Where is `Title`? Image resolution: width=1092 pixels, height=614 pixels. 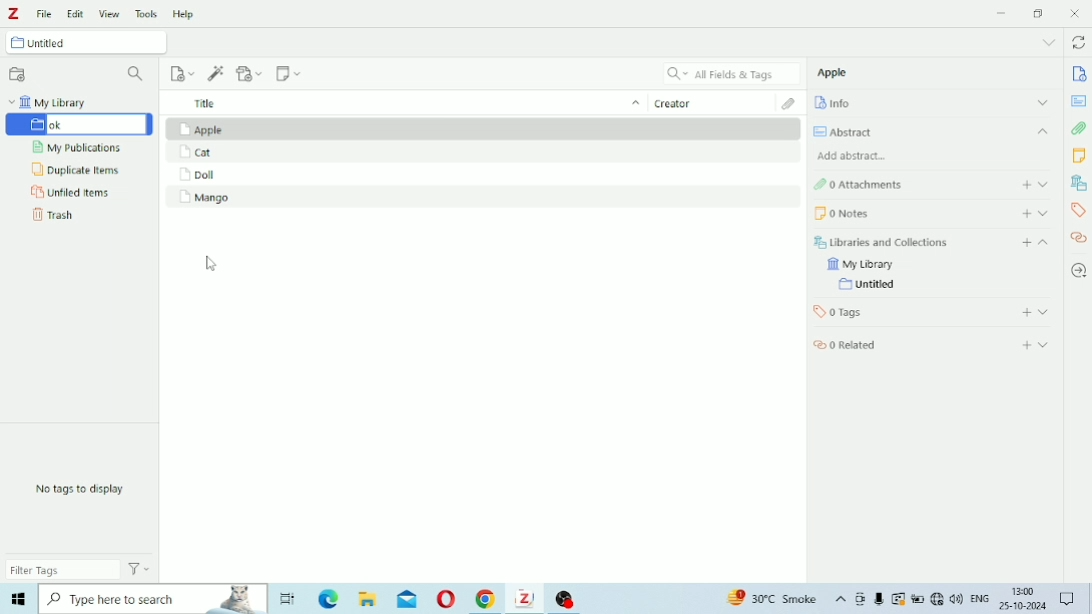
Title is located at coordinates (405, 101).